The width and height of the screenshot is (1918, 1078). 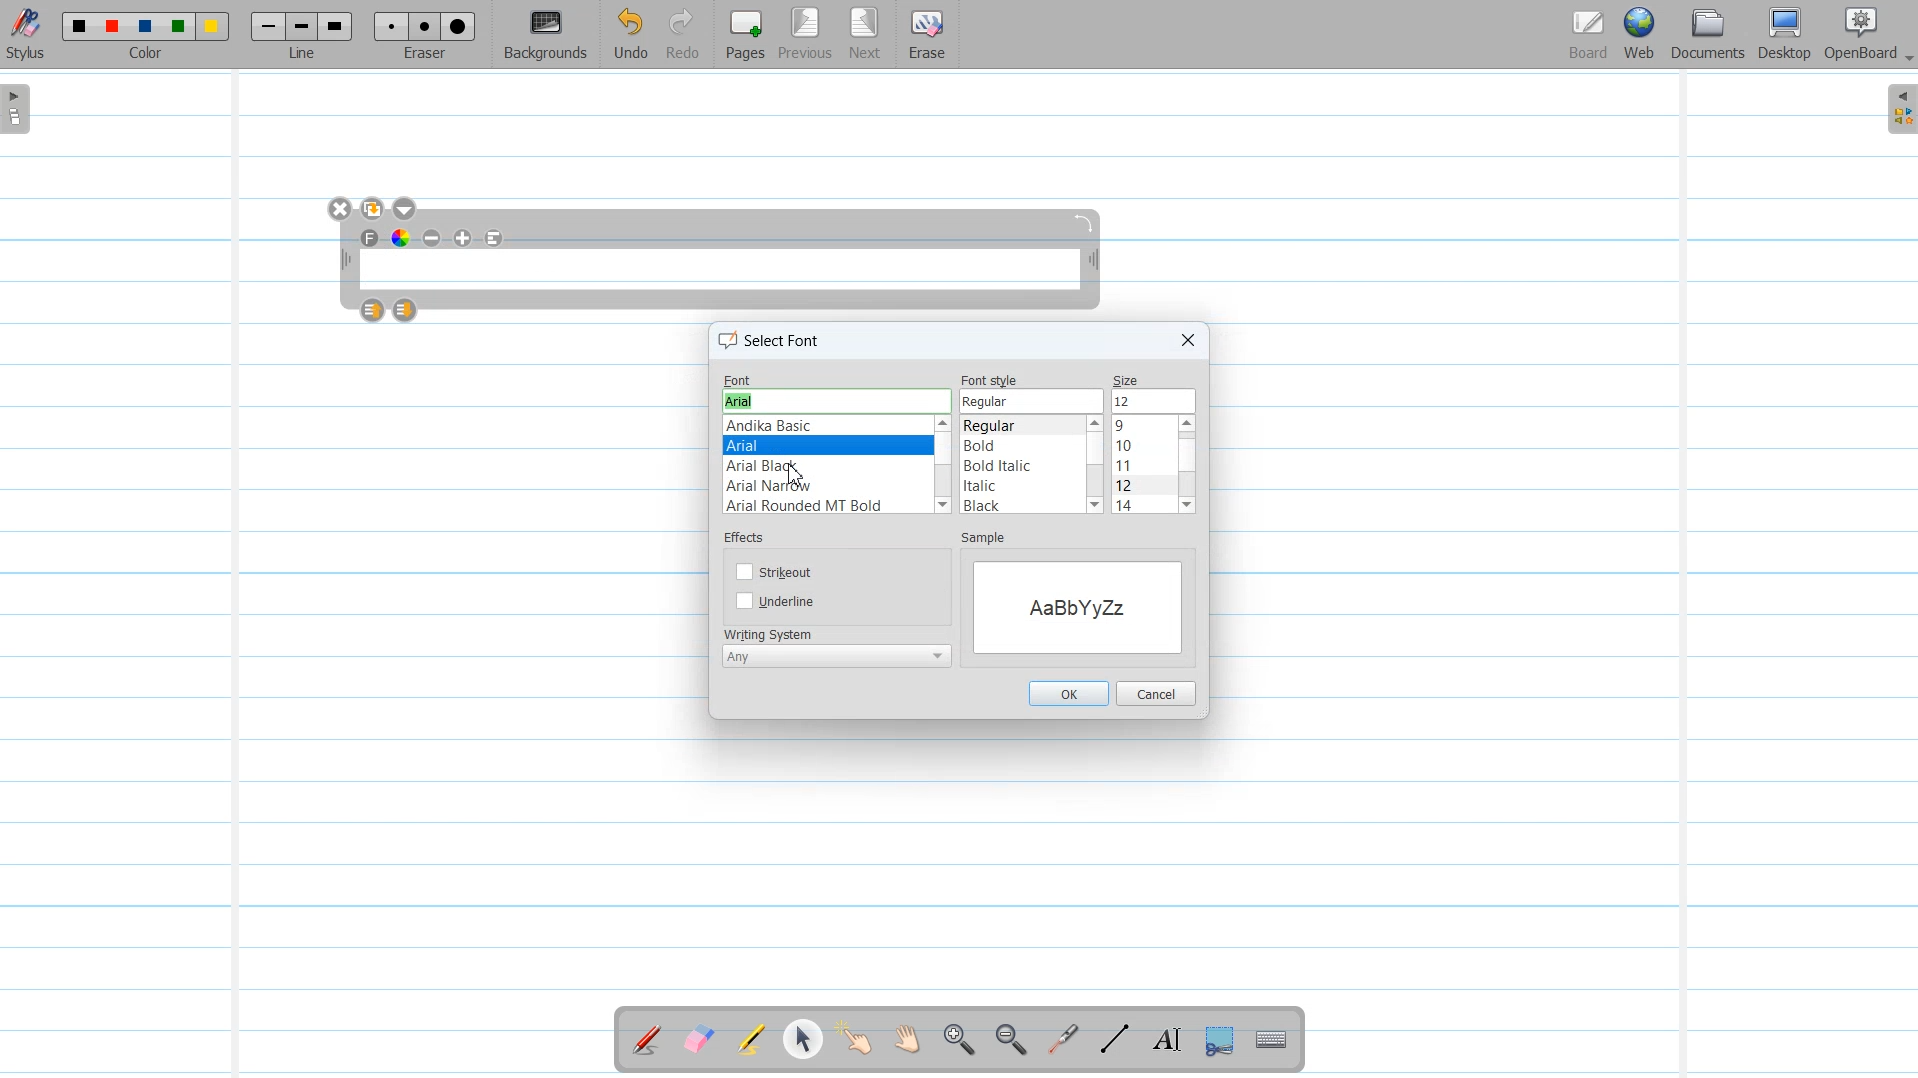 I want to click on Highlight, so click(x=751, y=1042).